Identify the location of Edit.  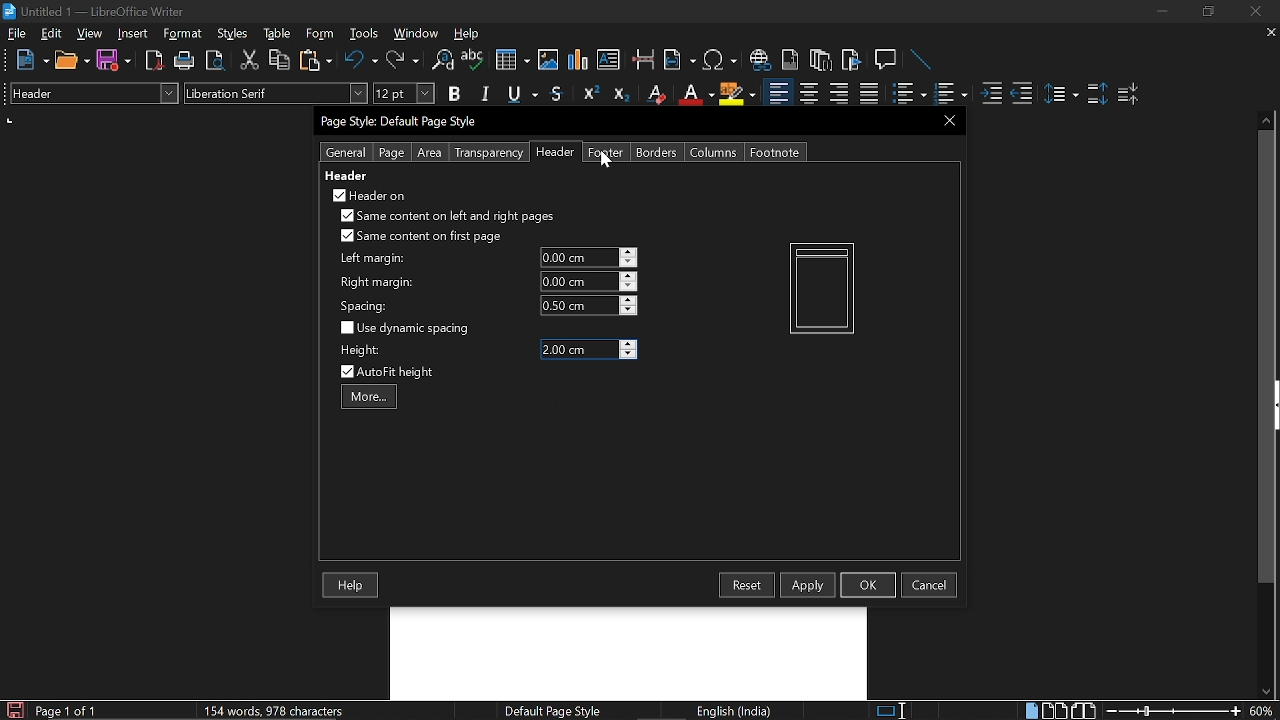
(52, 33).